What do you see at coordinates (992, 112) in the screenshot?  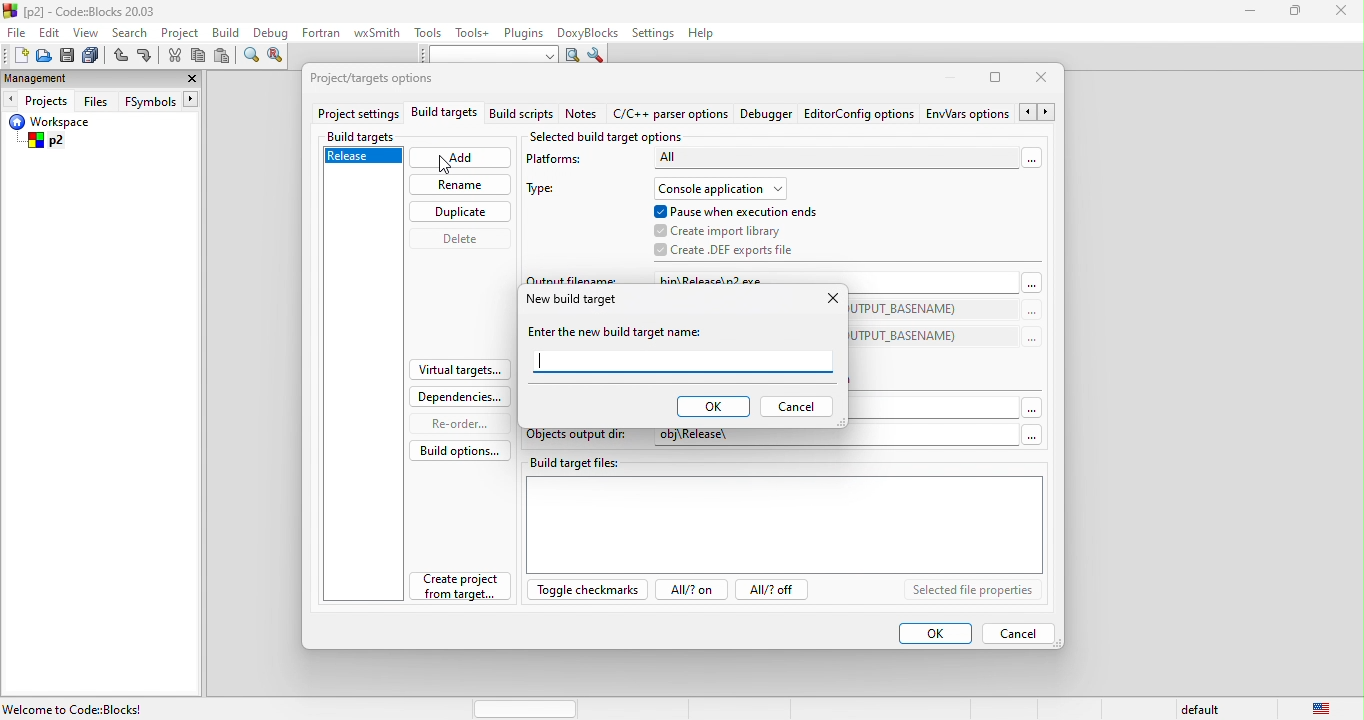 I see `env\vars option` at bounding box center [992, 112].